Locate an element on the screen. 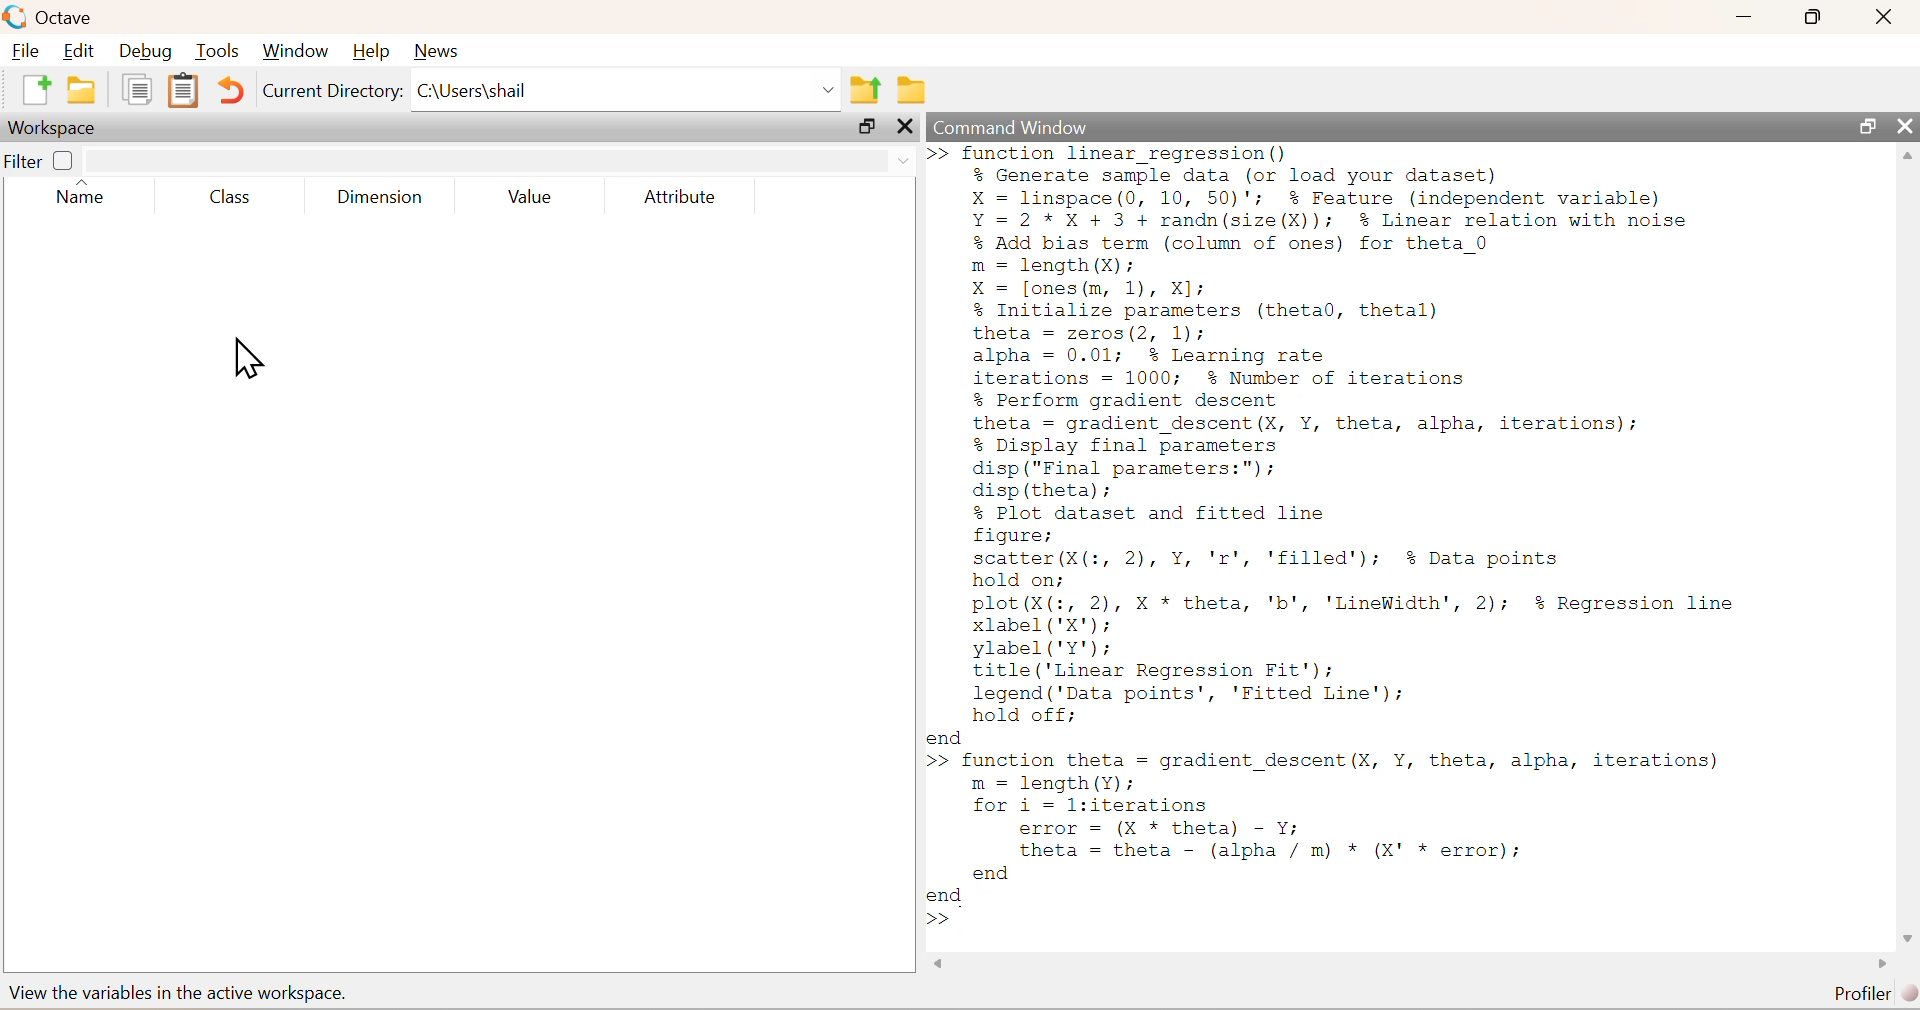  scroll up is located at coordinates (1907, 154).